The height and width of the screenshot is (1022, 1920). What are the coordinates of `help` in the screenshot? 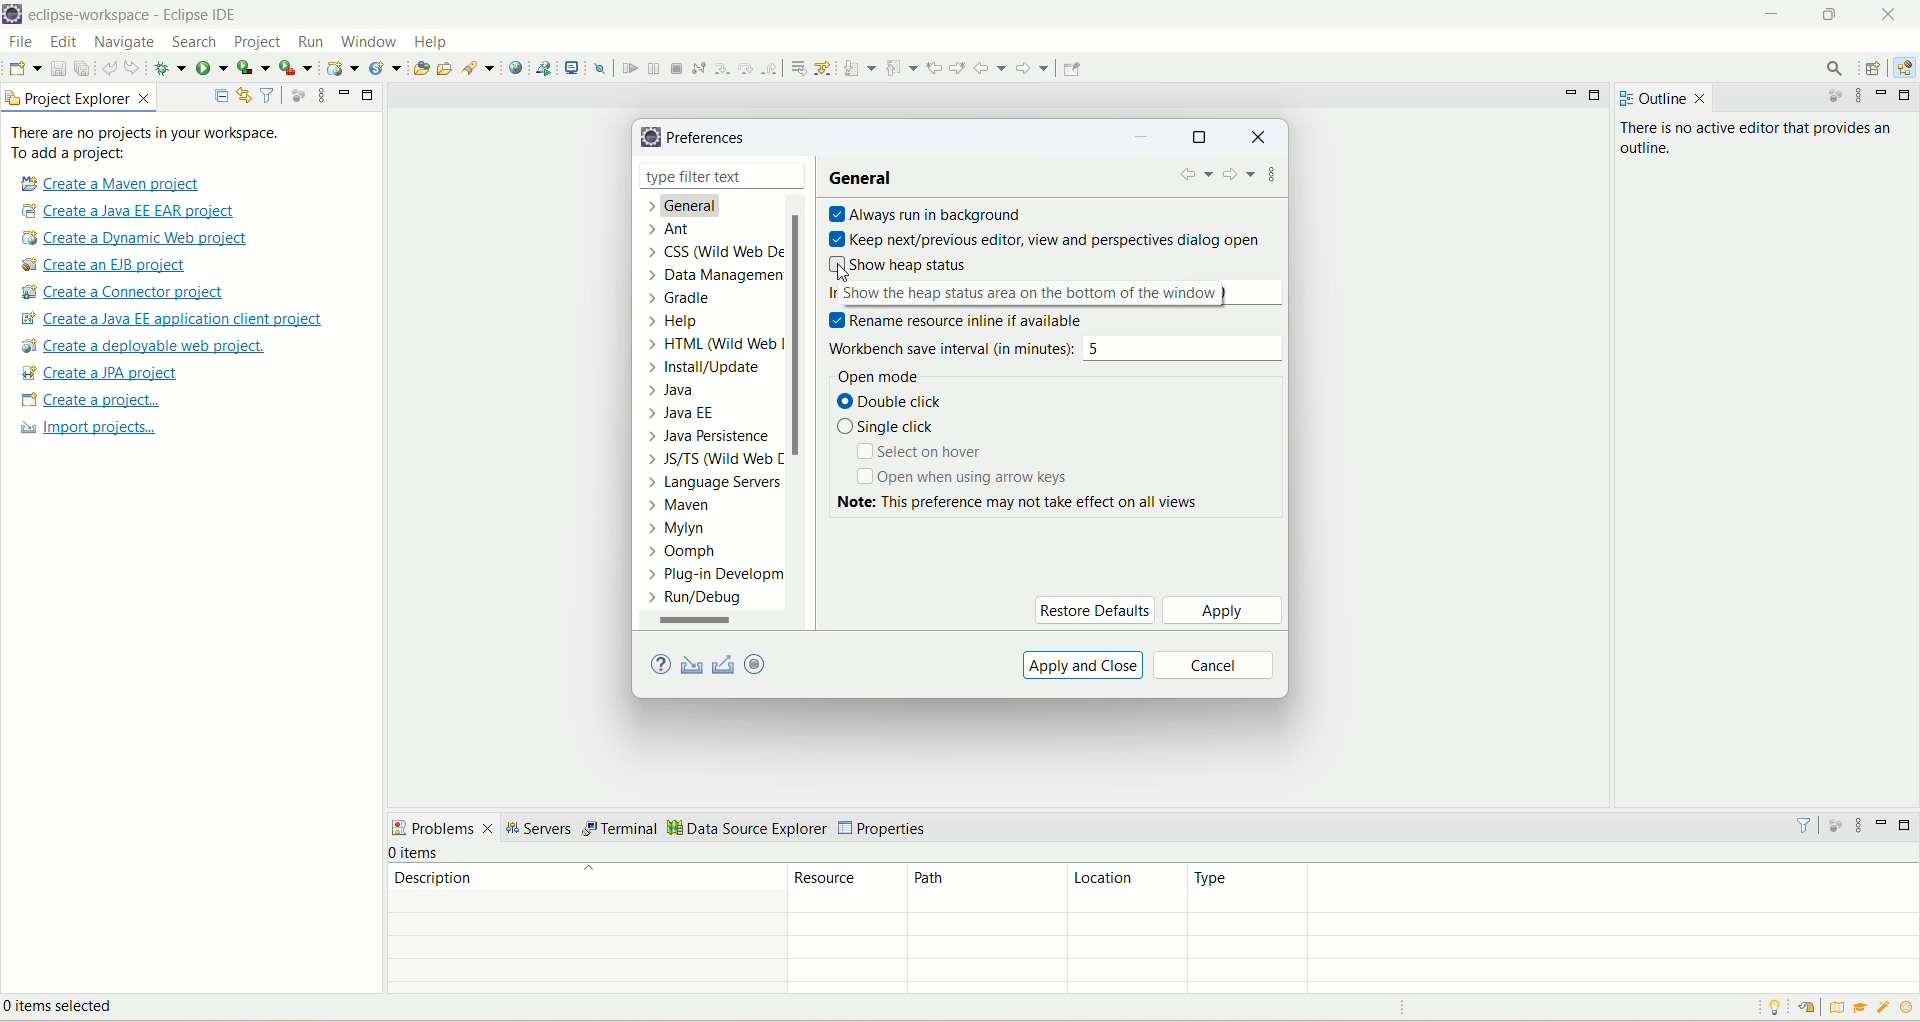 It's located at (433, 42).